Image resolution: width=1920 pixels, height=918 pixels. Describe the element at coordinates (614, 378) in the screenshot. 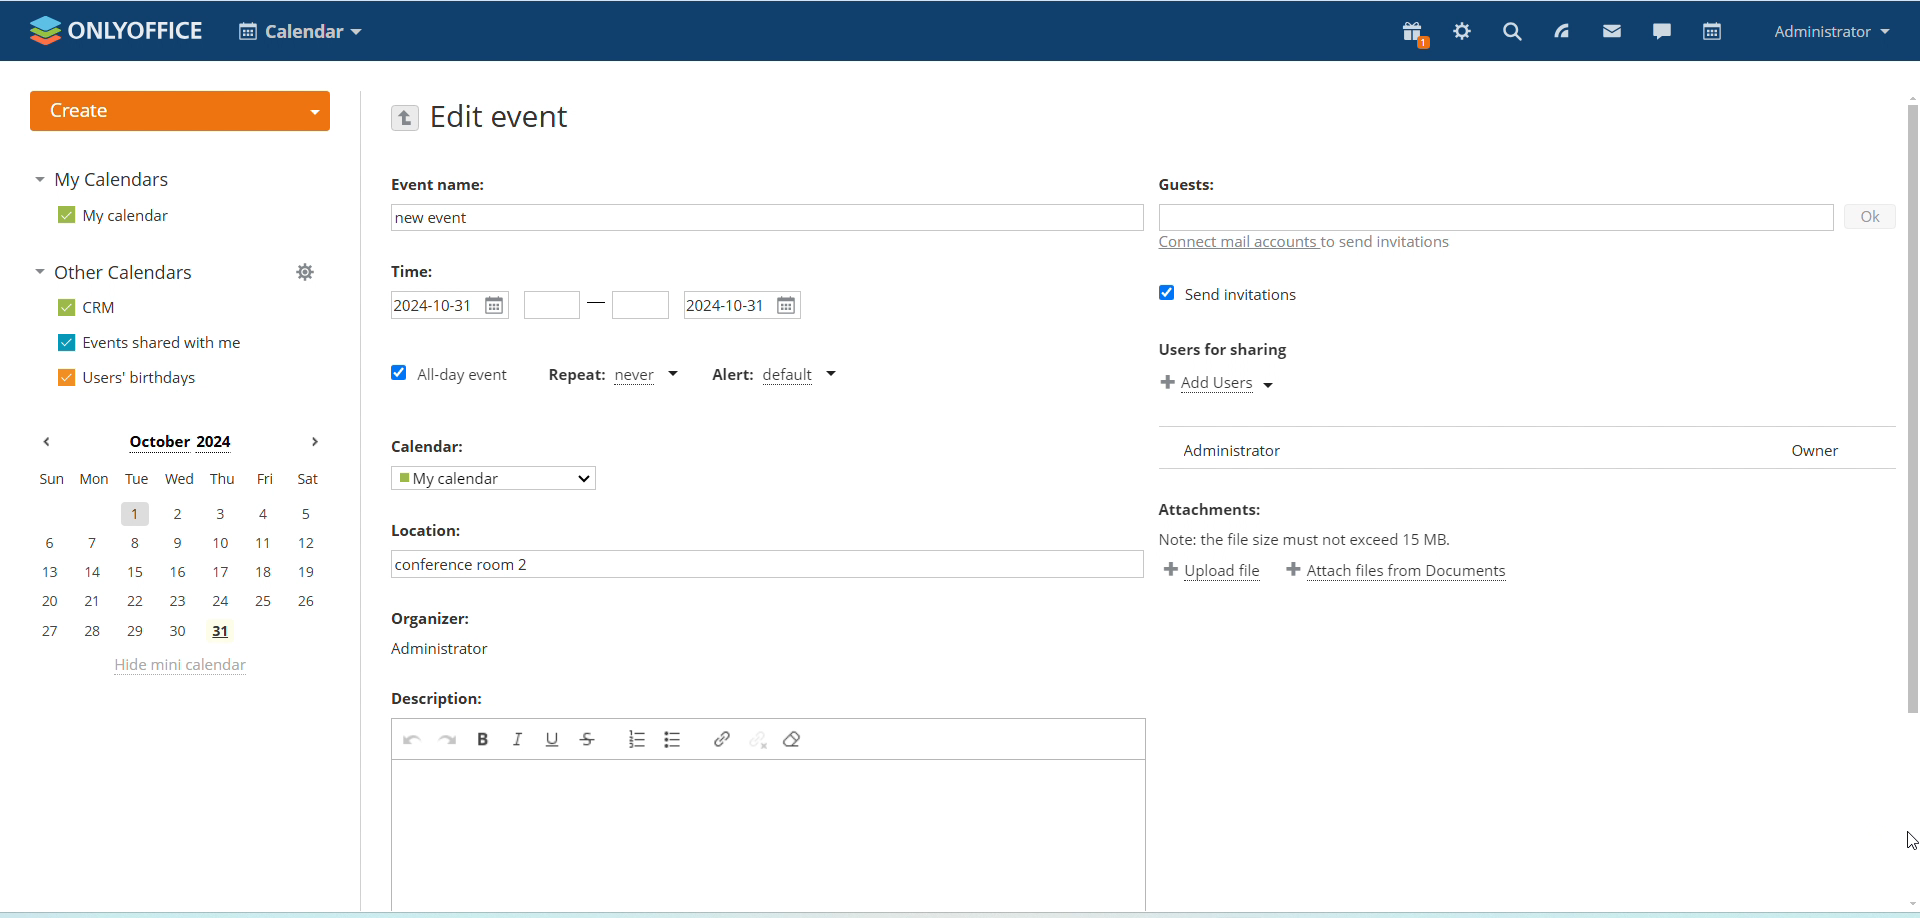

I see `event repetition` at that location.